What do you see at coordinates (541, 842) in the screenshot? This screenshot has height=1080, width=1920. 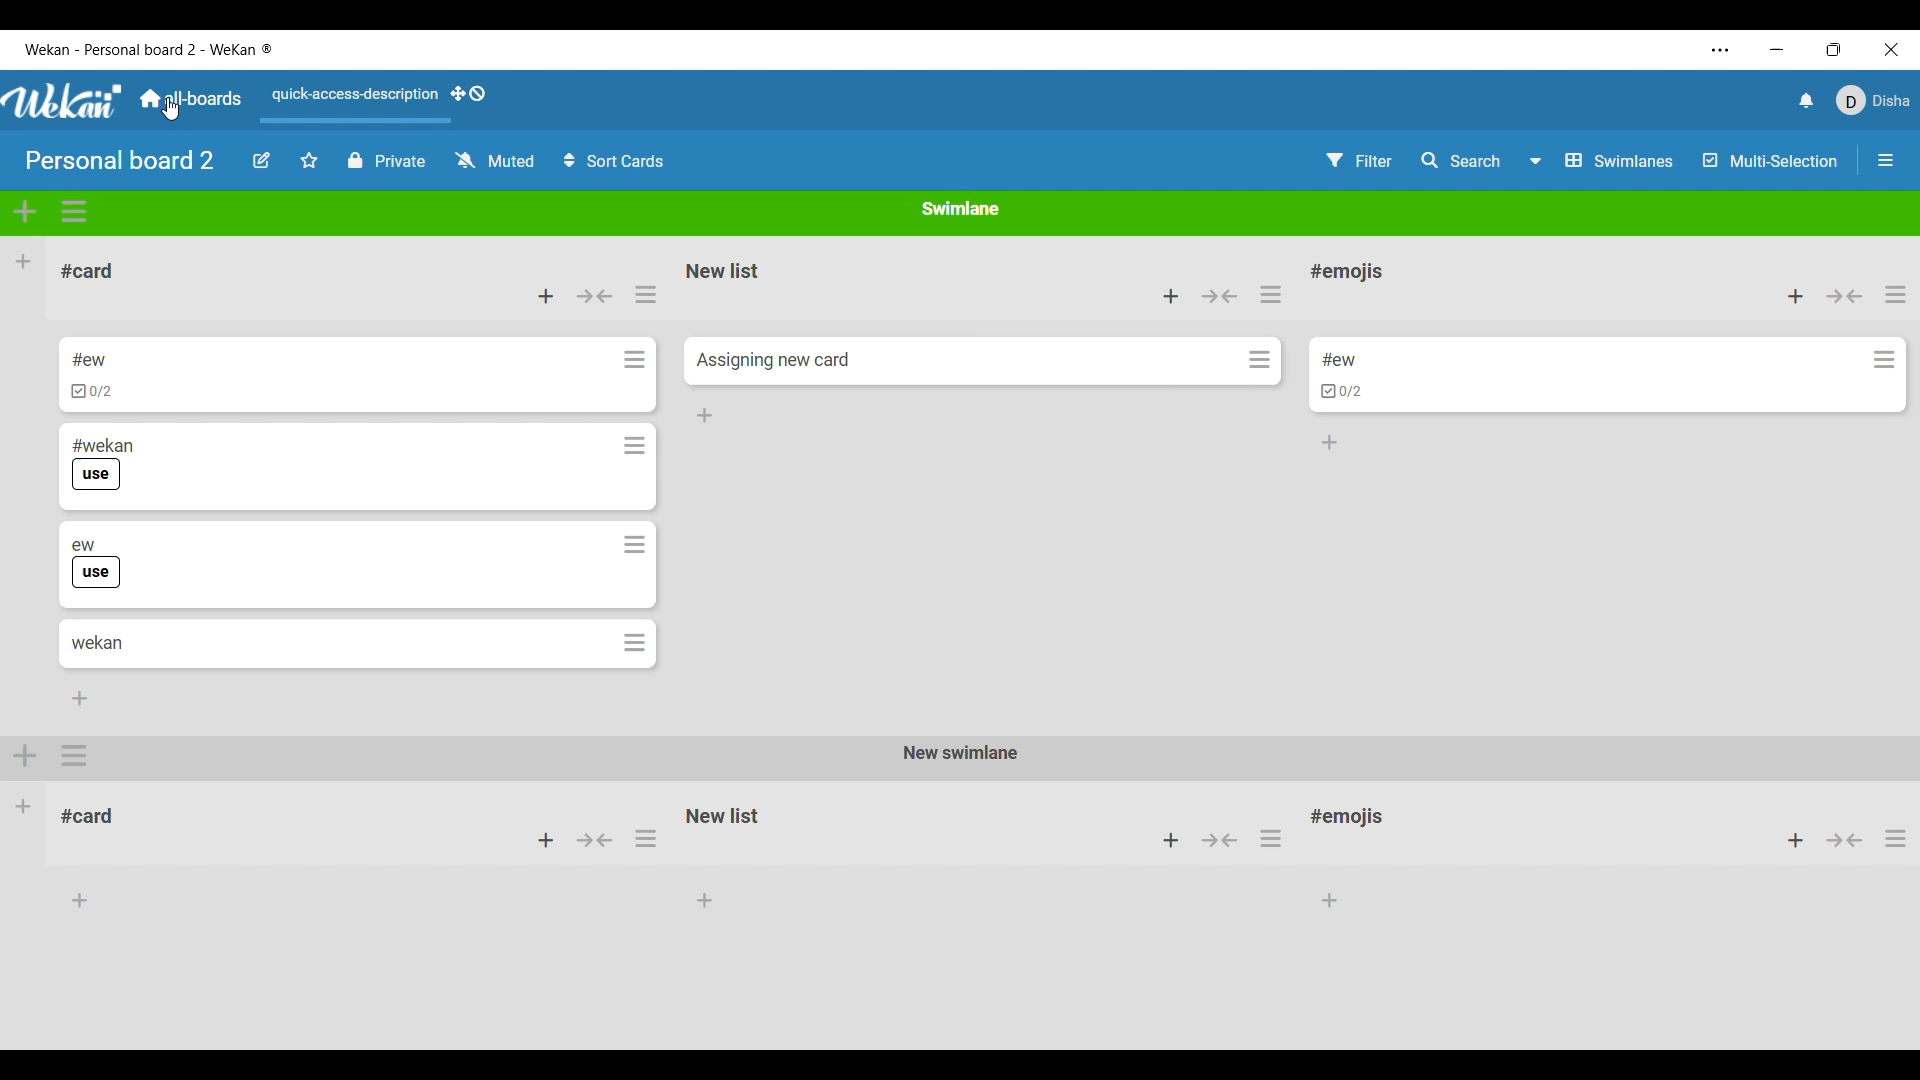 I see `add` at bounding box center [541, 842].